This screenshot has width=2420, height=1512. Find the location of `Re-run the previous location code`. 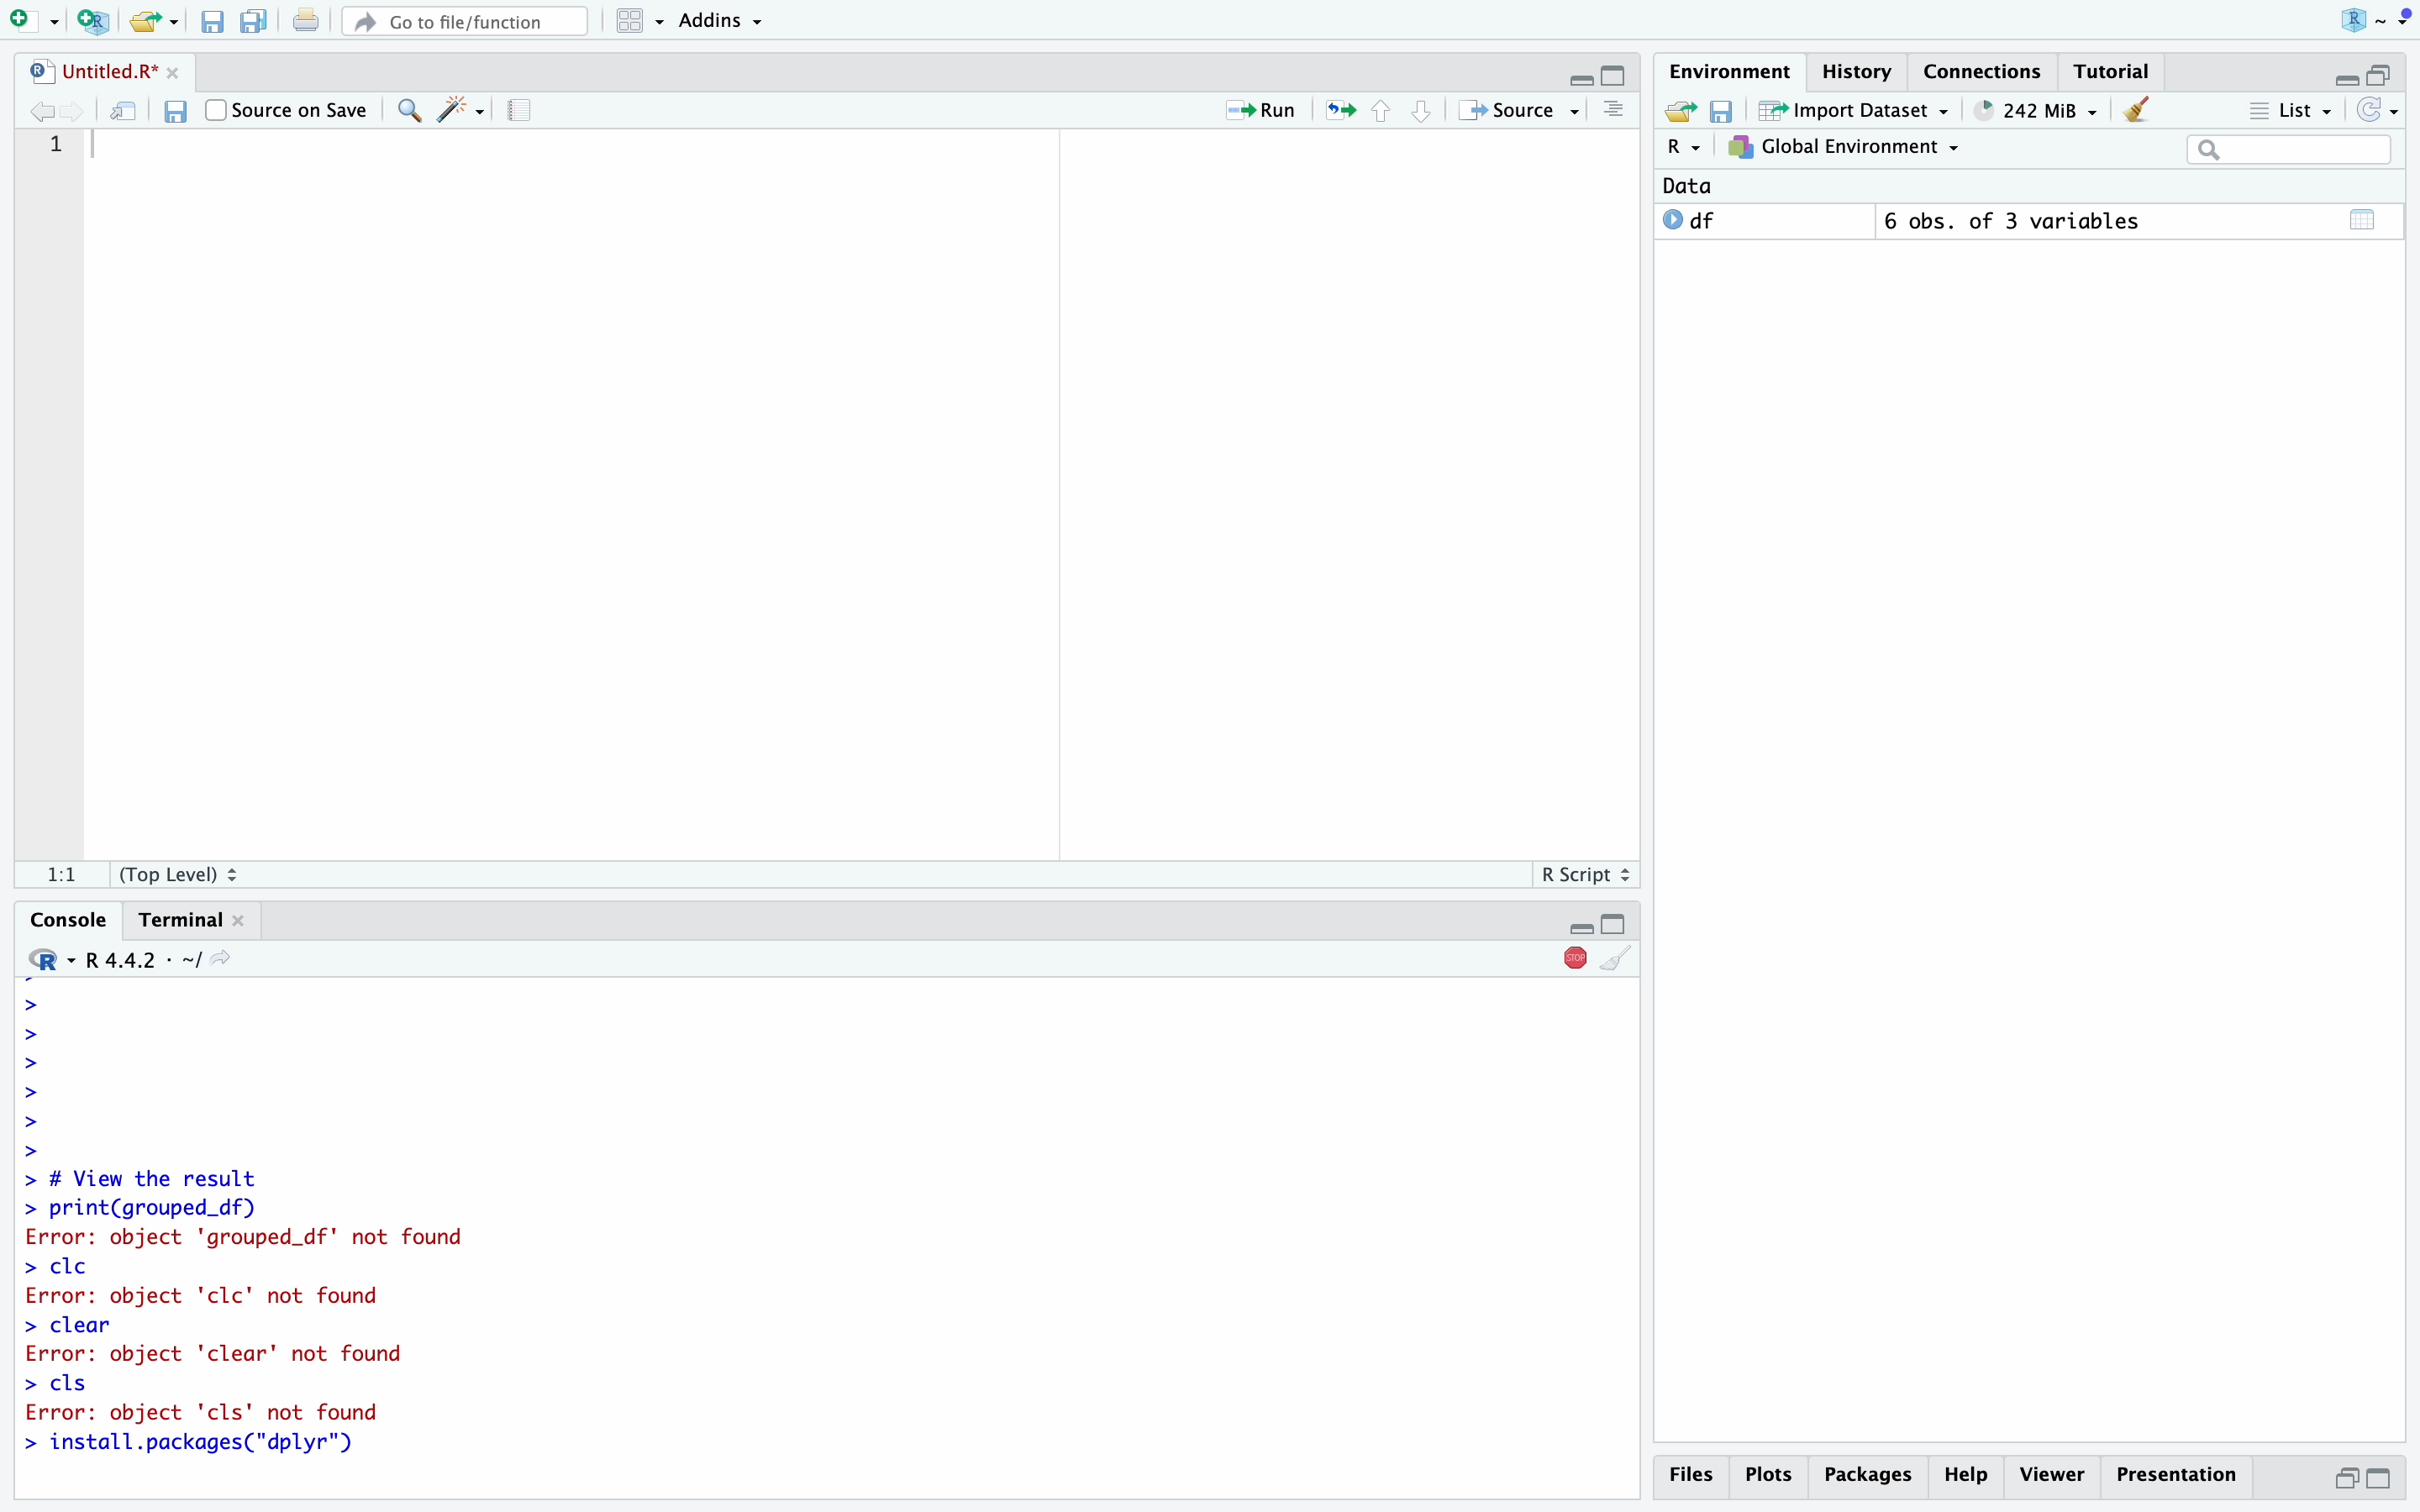

Re-run the previous location code is located at coordinates (1339, 110).